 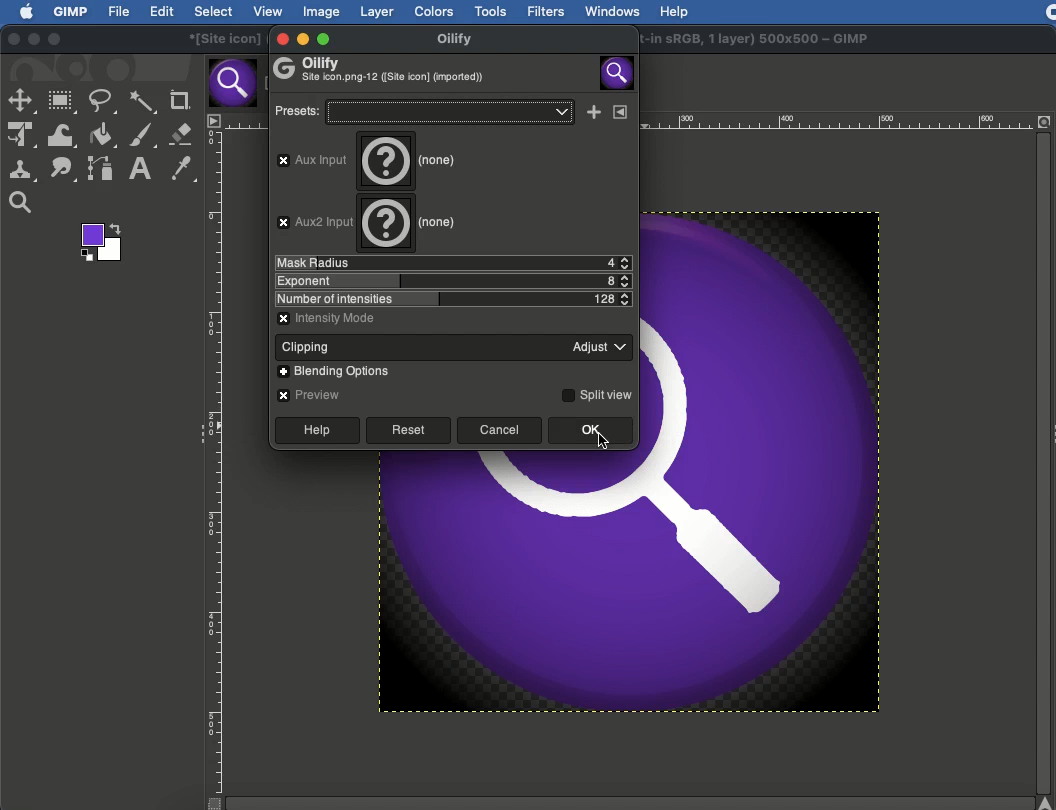 I want to click on Text, so click(x=138, y=169).